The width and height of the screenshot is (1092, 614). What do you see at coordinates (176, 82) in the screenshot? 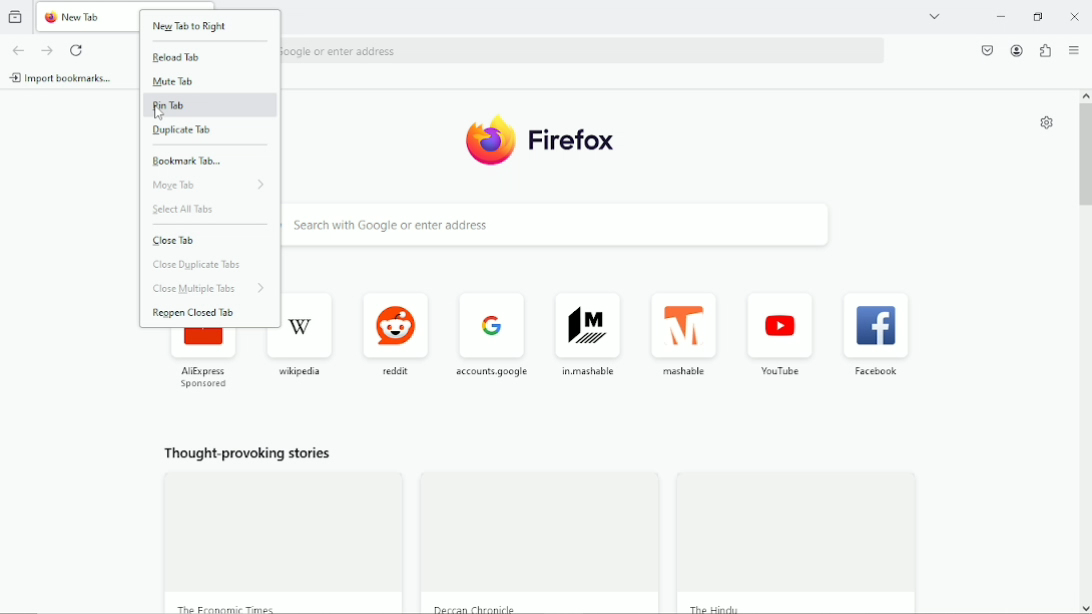
I see `Mute tab` at bounding box center [176, 82].